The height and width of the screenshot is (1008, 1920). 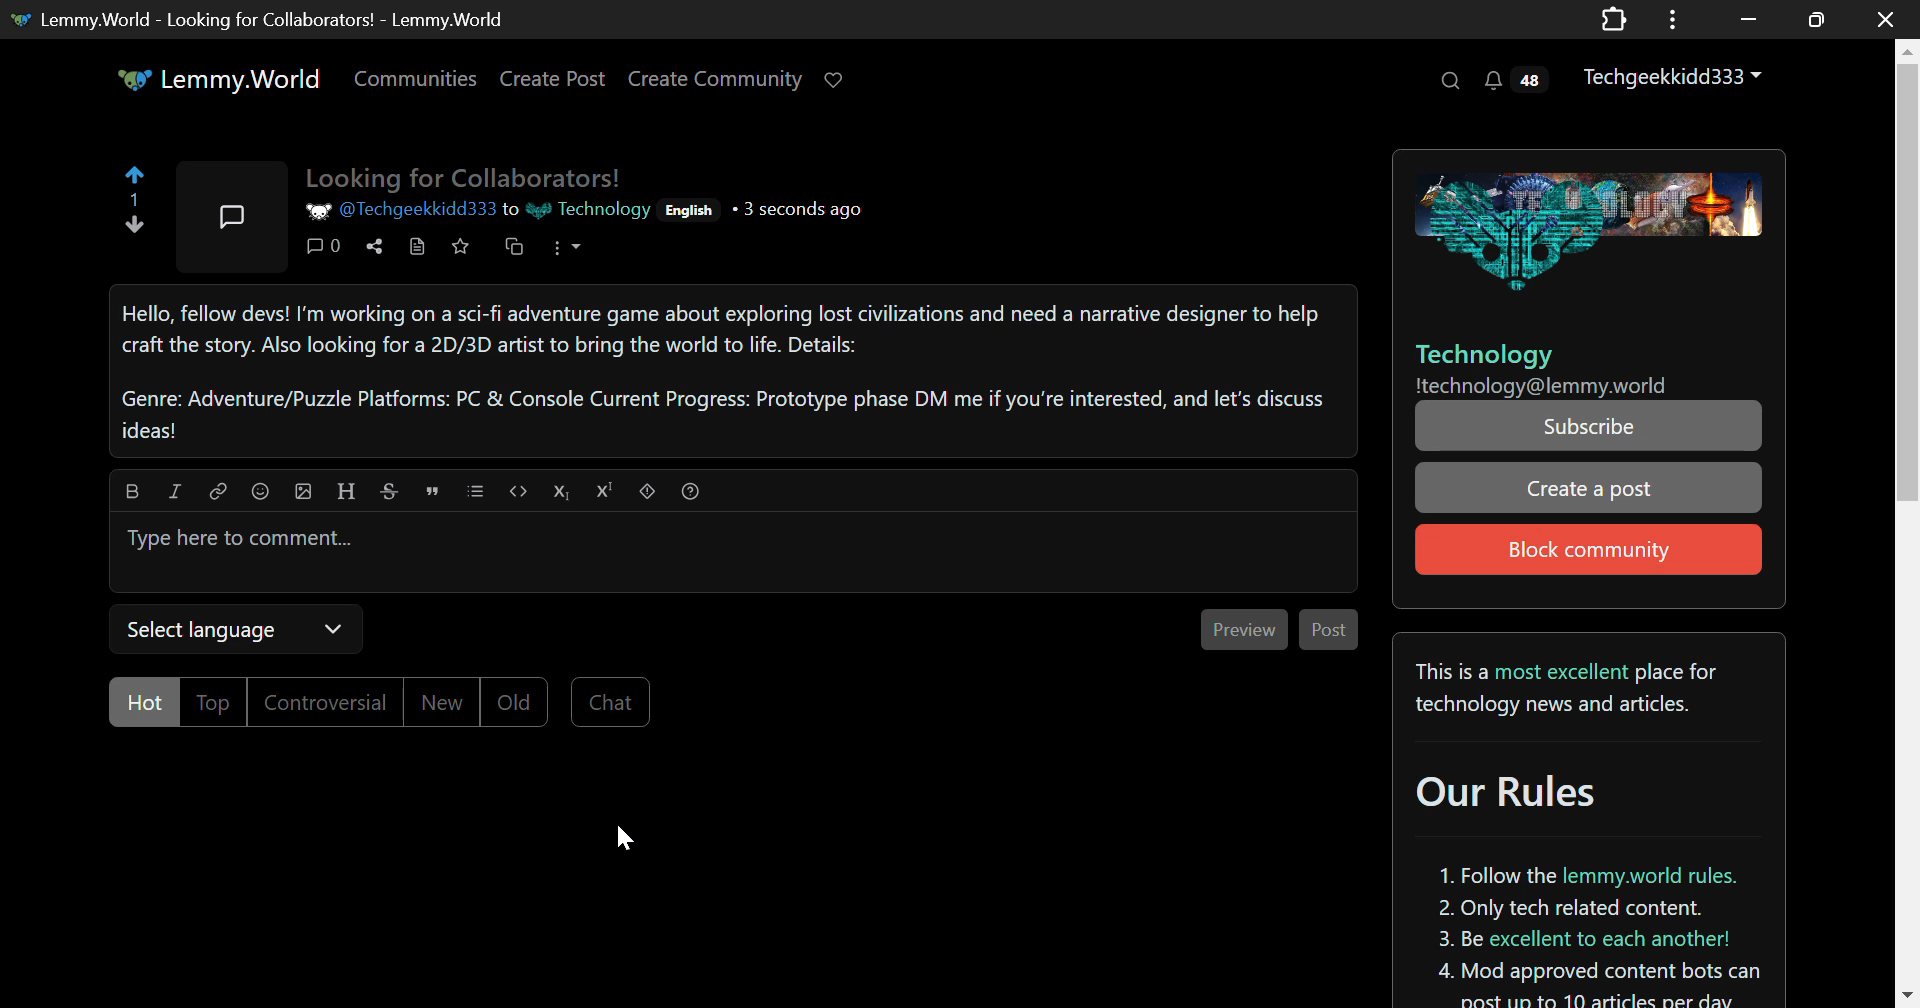 I want to click on superscript, so click(x=602, y=490).